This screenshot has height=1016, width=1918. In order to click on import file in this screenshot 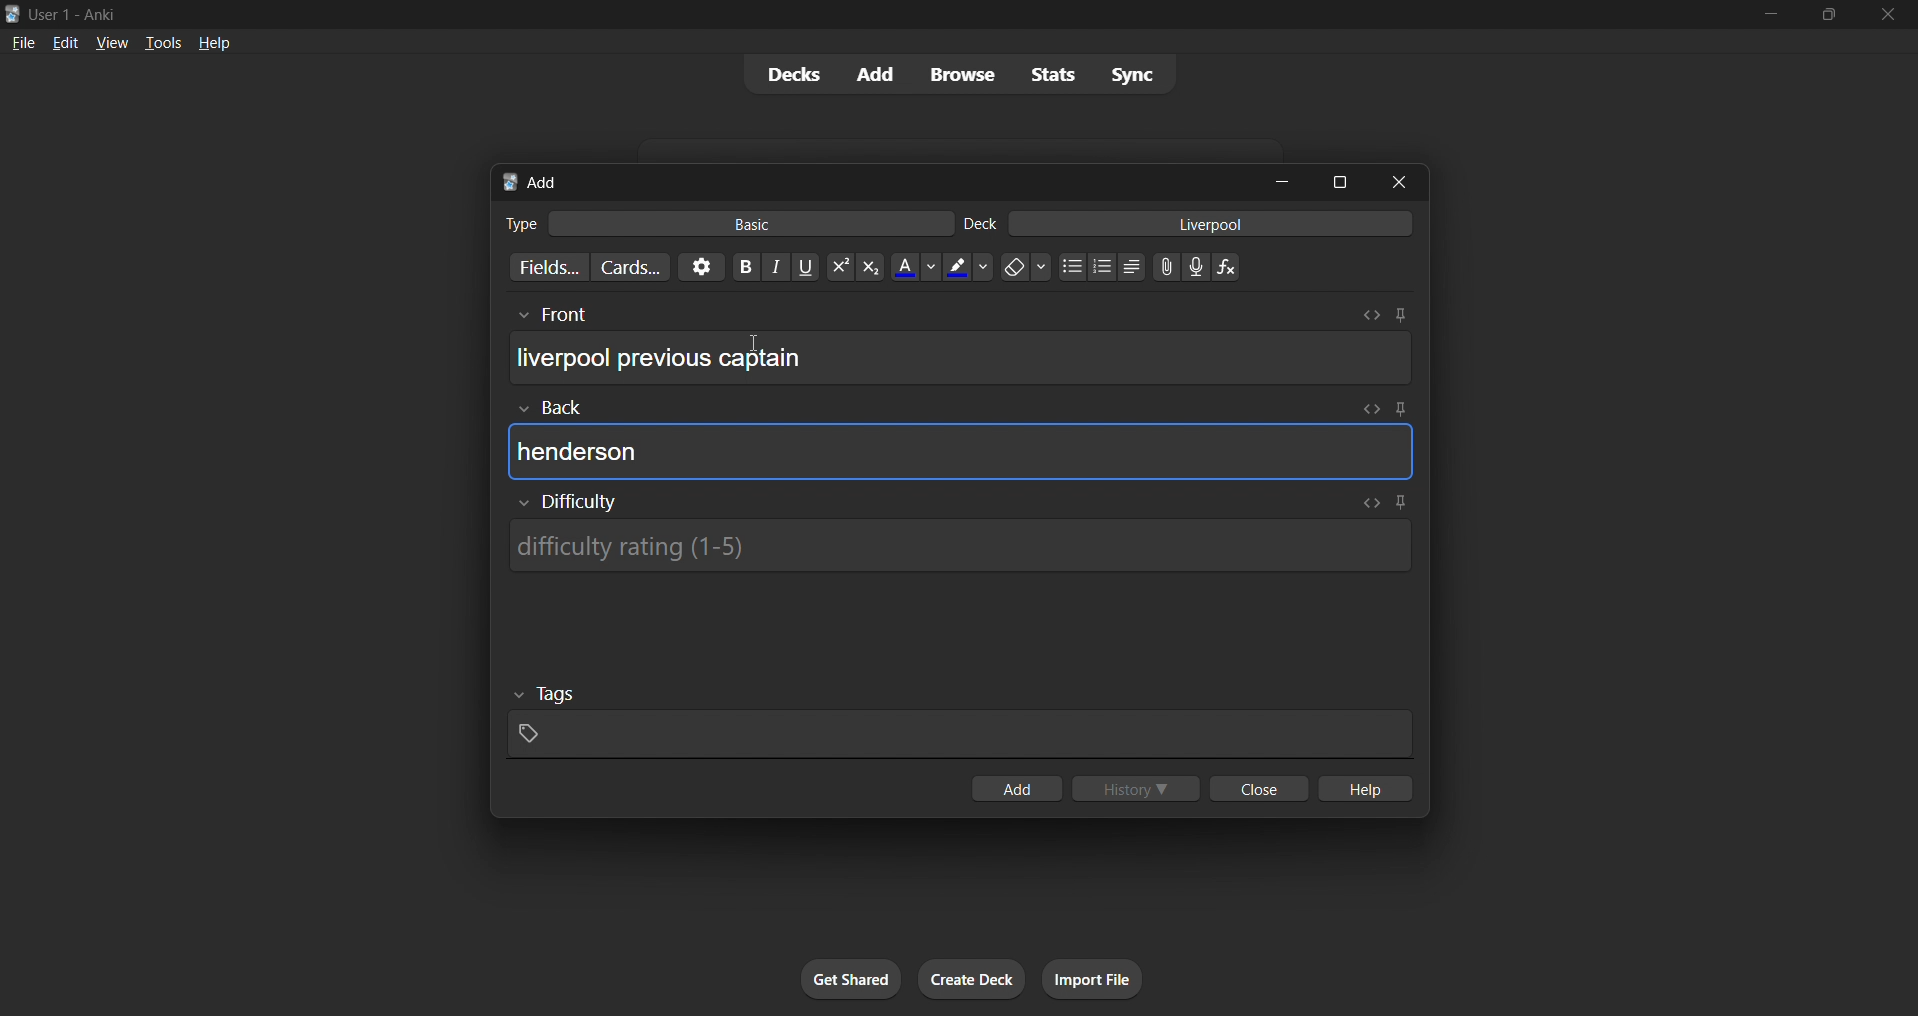, I will do `click(1100, 977)`.